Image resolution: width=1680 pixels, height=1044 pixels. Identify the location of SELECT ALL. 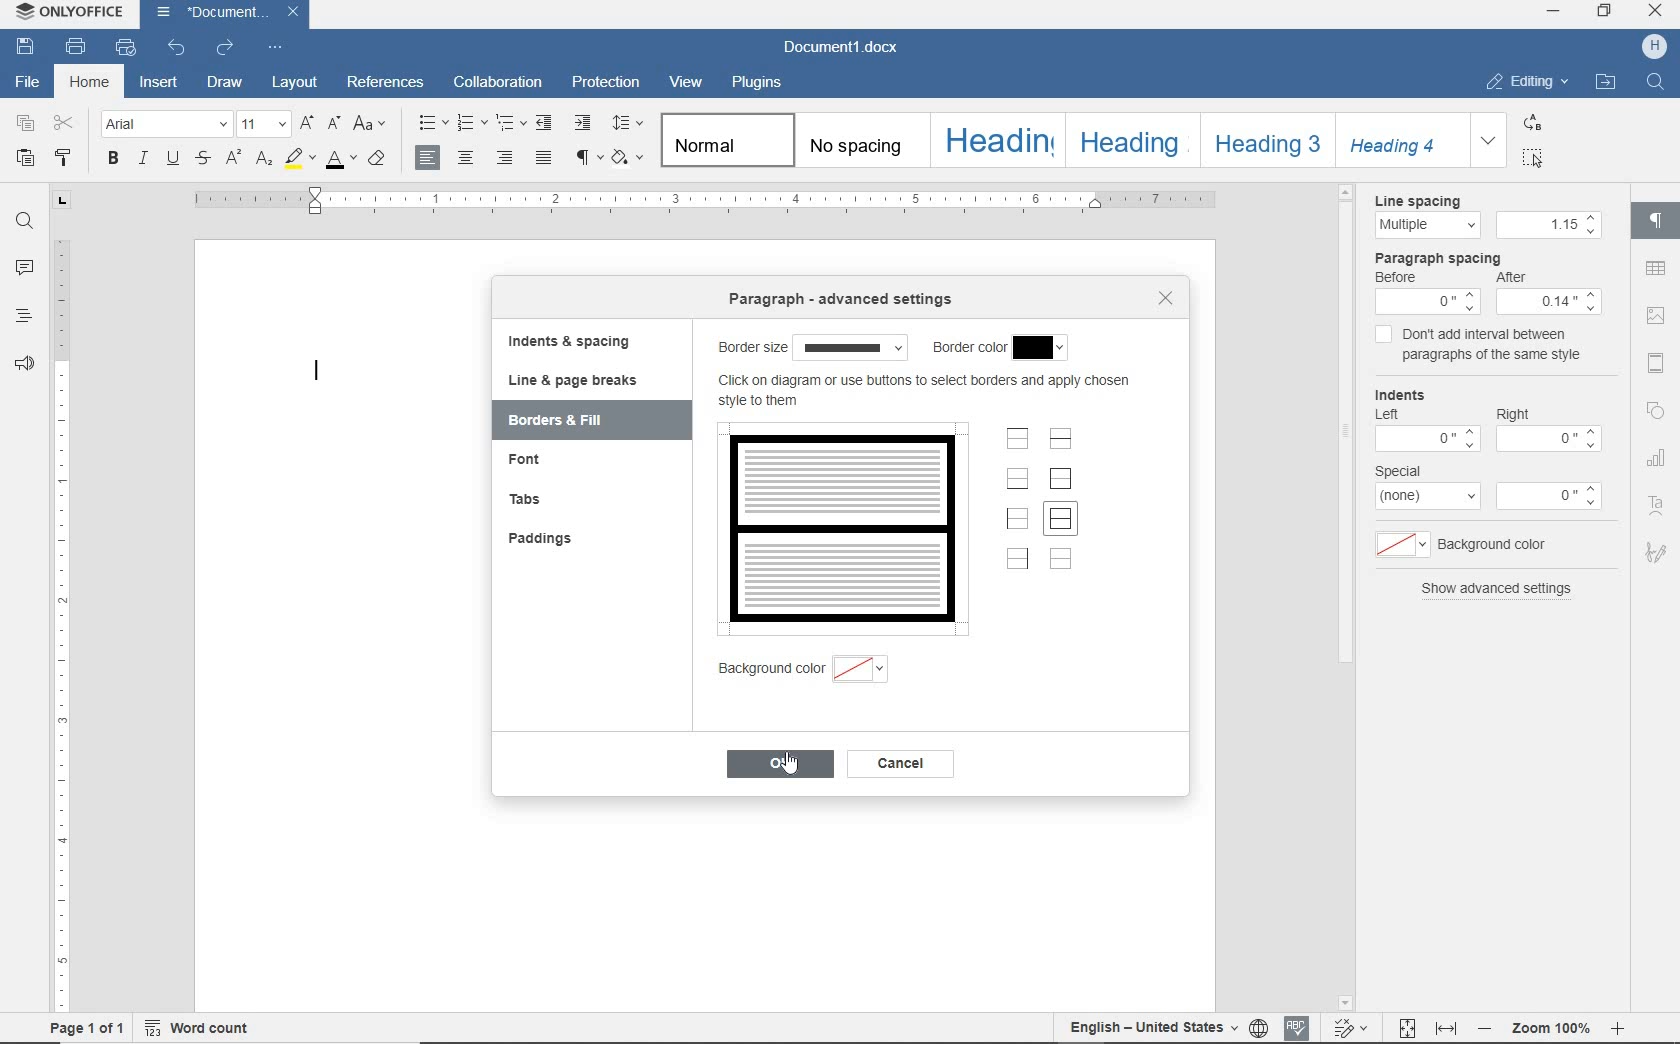
(1533, 157).